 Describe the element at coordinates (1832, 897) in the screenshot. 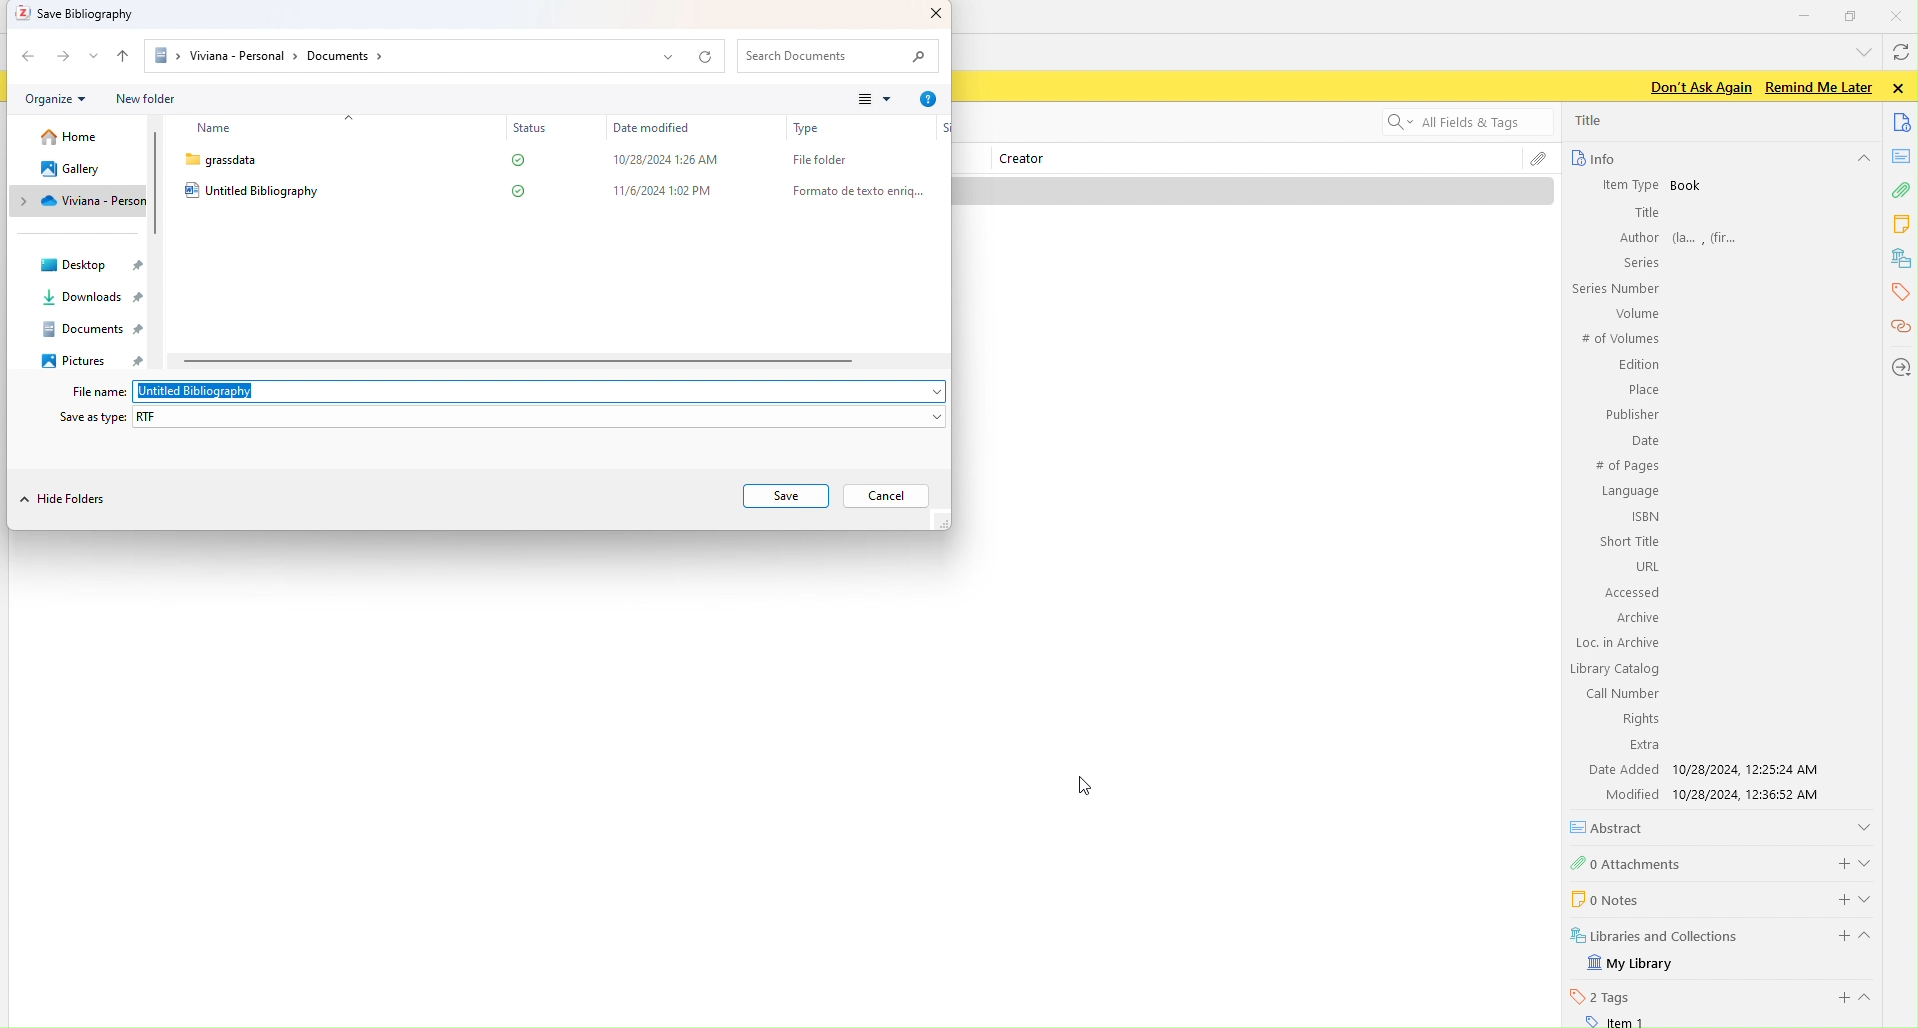

I see `add` at that location.